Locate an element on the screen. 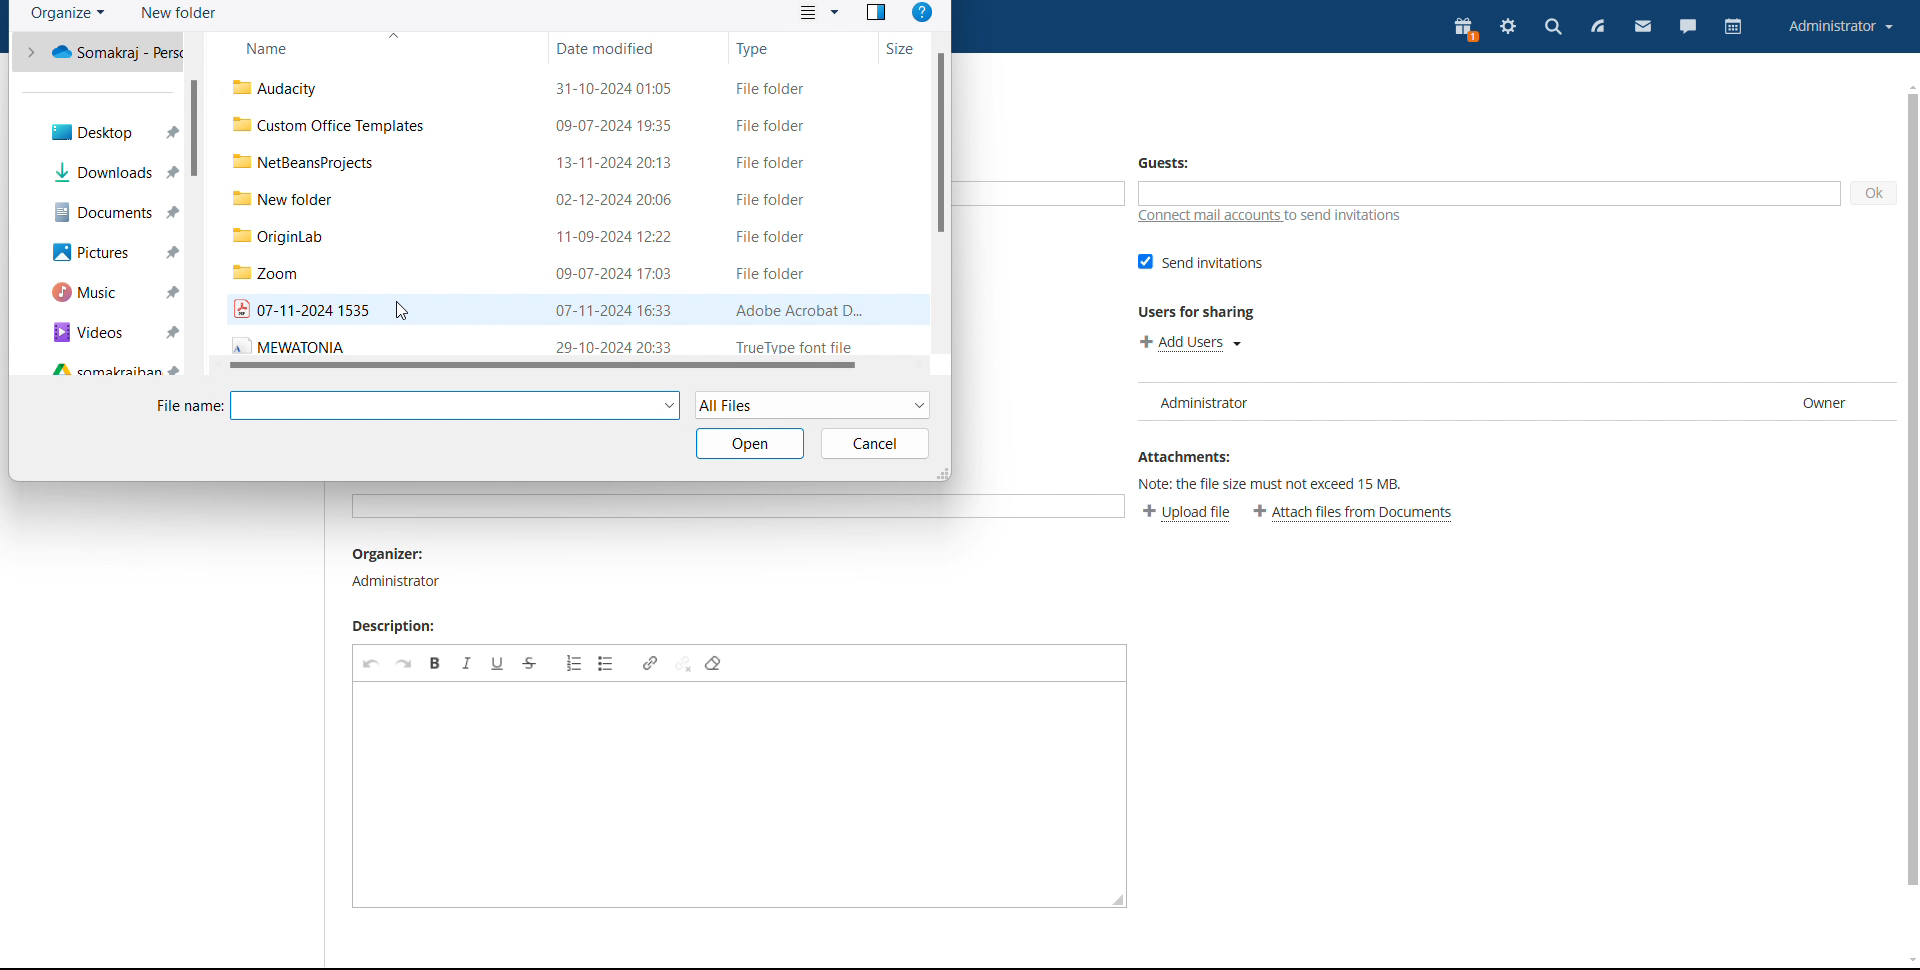  remove format is located at coordinates (713, 664).